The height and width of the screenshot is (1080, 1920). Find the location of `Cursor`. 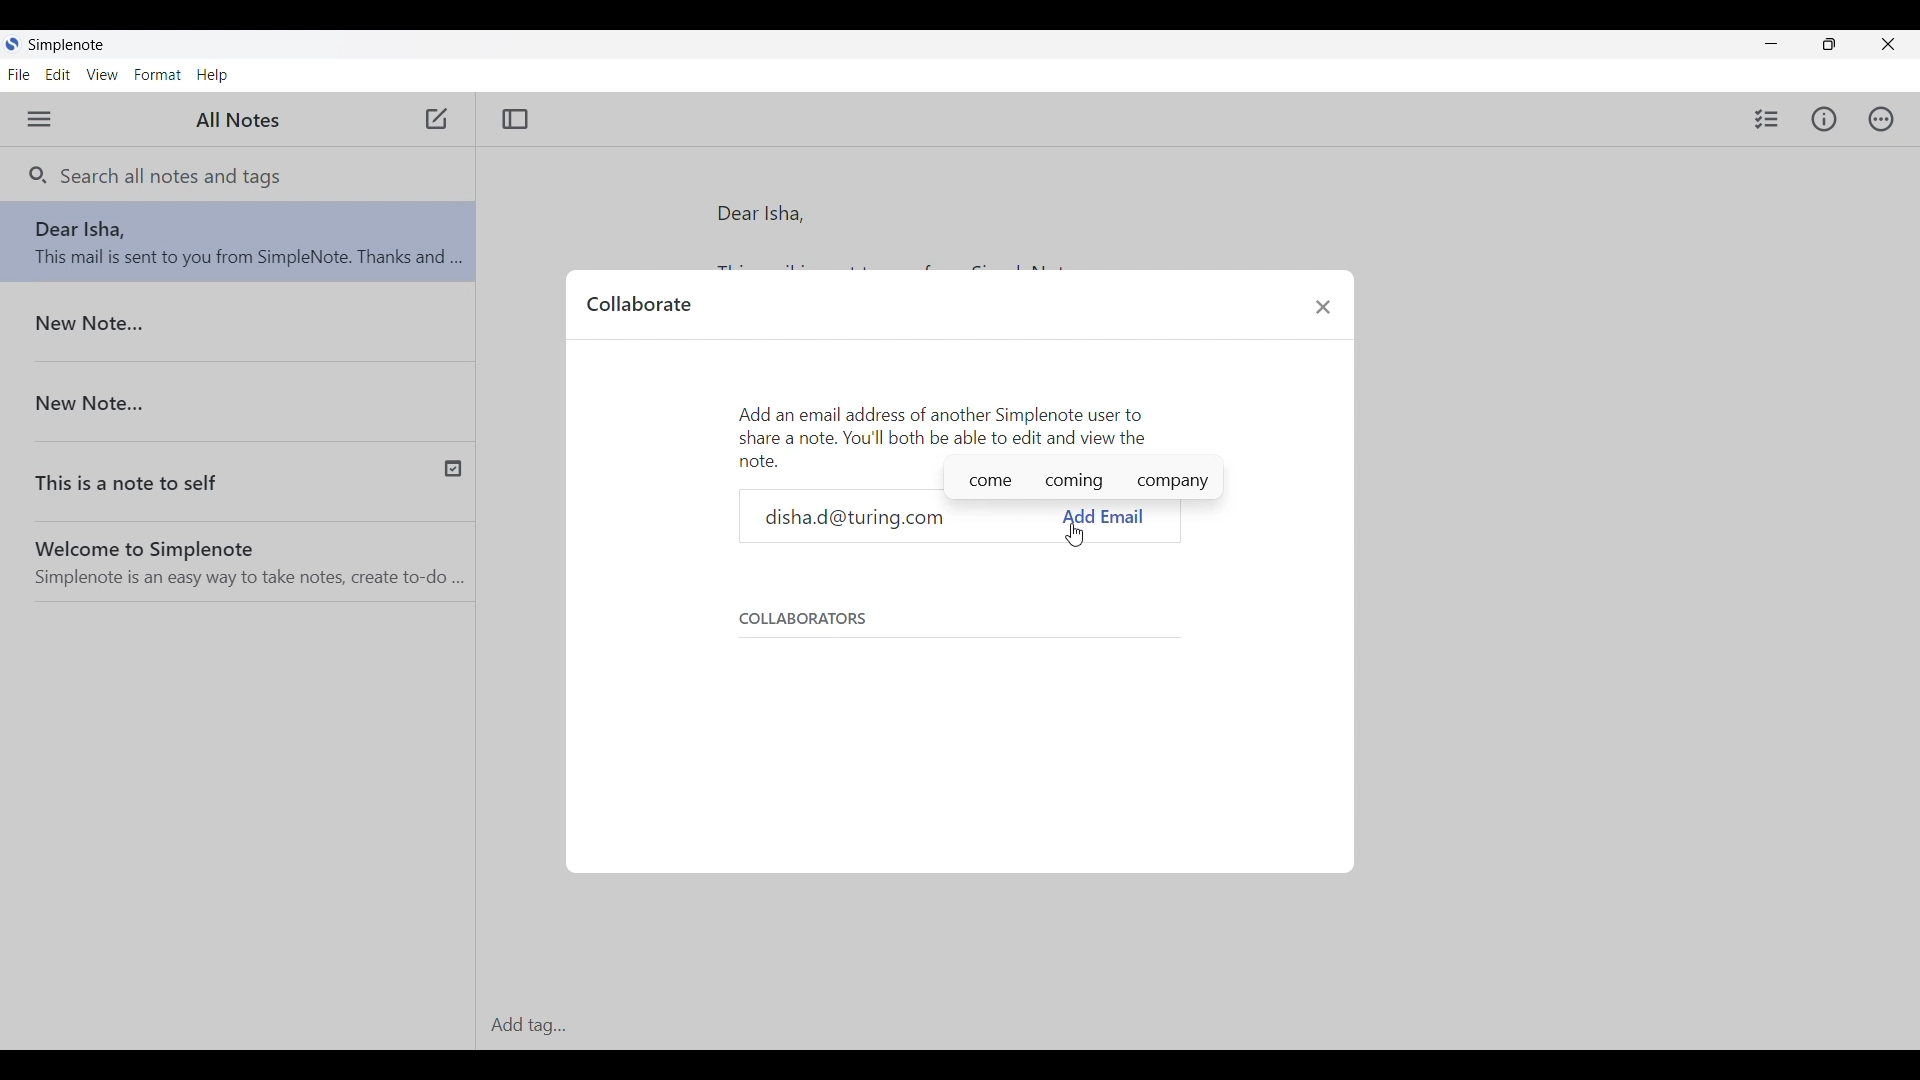

Cursor is located at coordinates (1074, 536).